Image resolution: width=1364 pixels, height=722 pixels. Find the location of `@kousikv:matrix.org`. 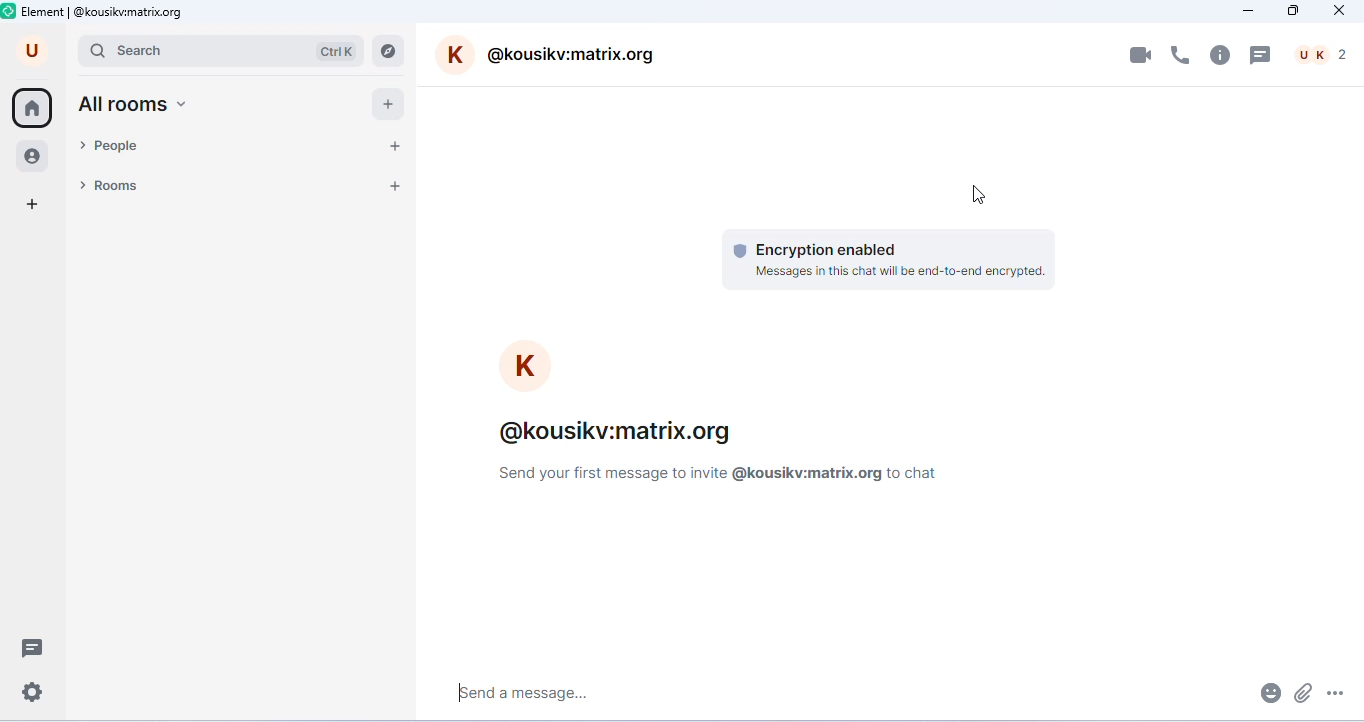

@kousikv:matrix.org is located at coordinates (131, 12).